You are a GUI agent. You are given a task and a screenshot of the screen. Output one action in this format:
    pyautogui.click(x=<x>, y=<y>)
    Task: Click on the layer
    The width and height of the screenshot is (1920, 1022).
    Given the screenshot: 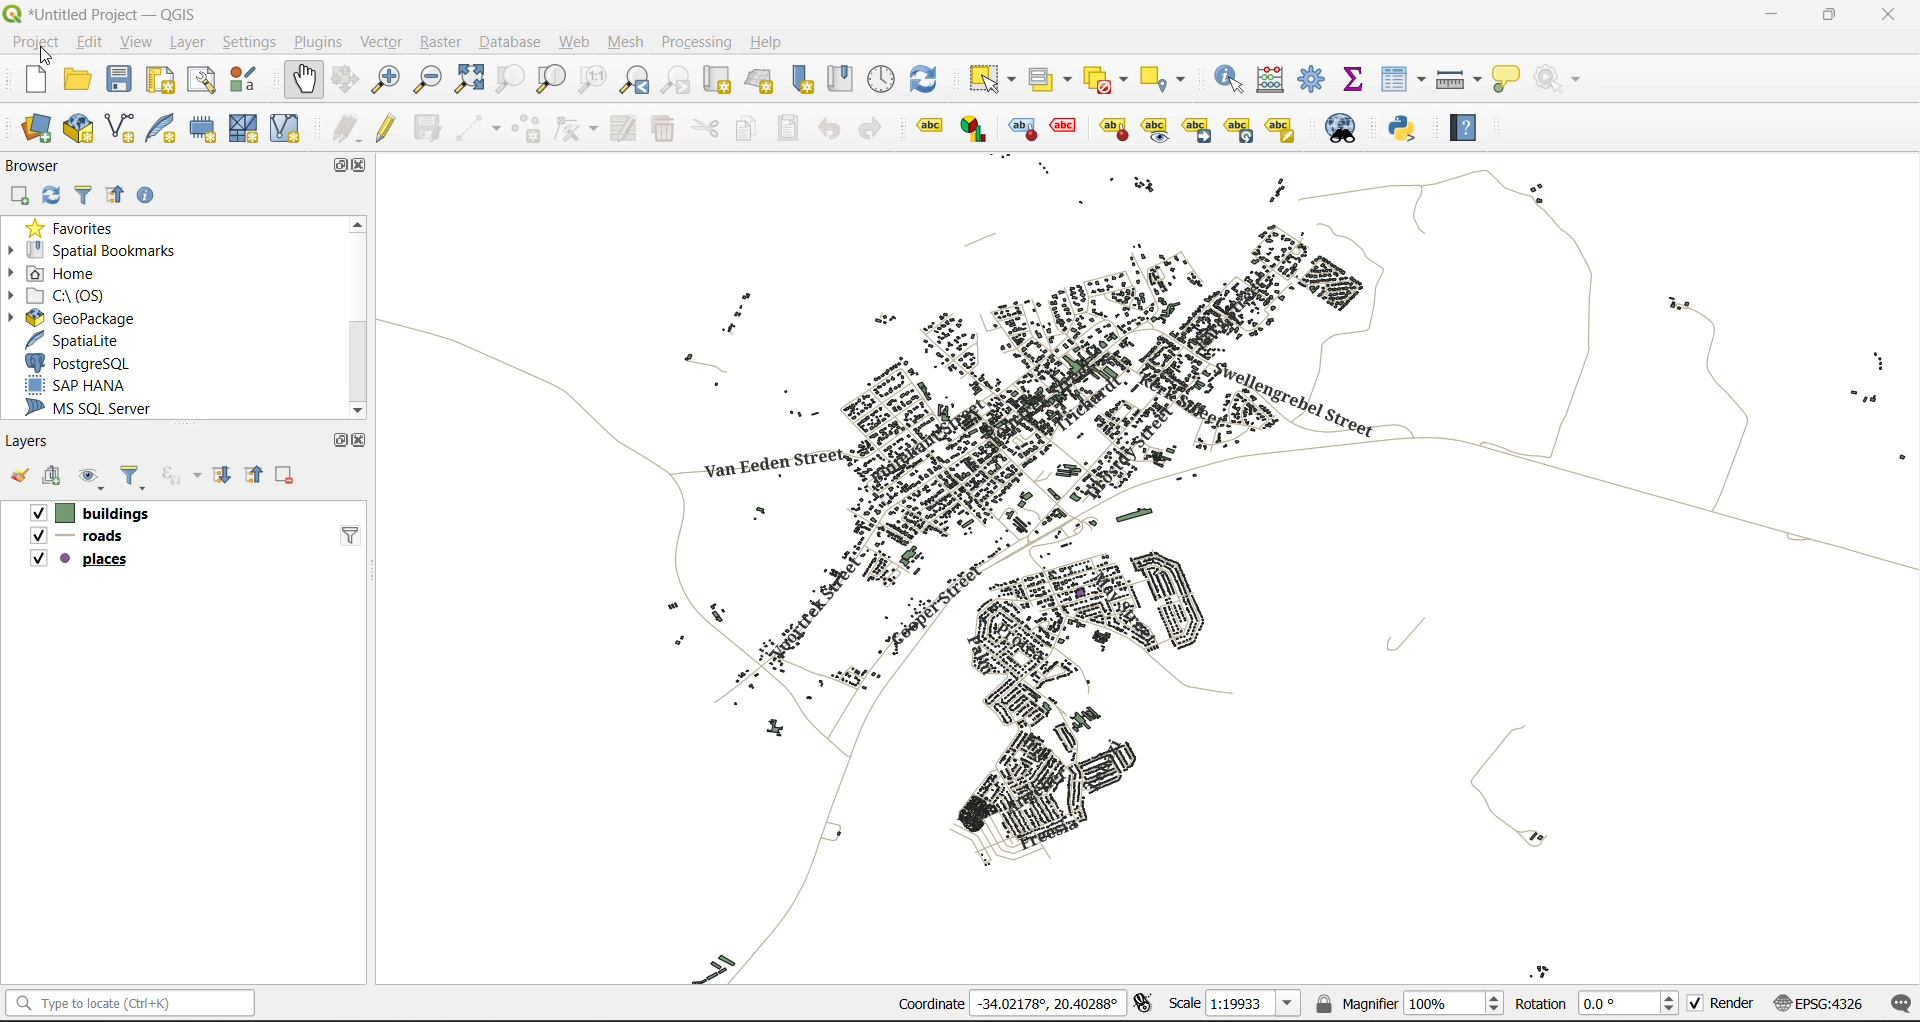 What is the action you would take?
    pyautogui.click(x=188, y=40)
    